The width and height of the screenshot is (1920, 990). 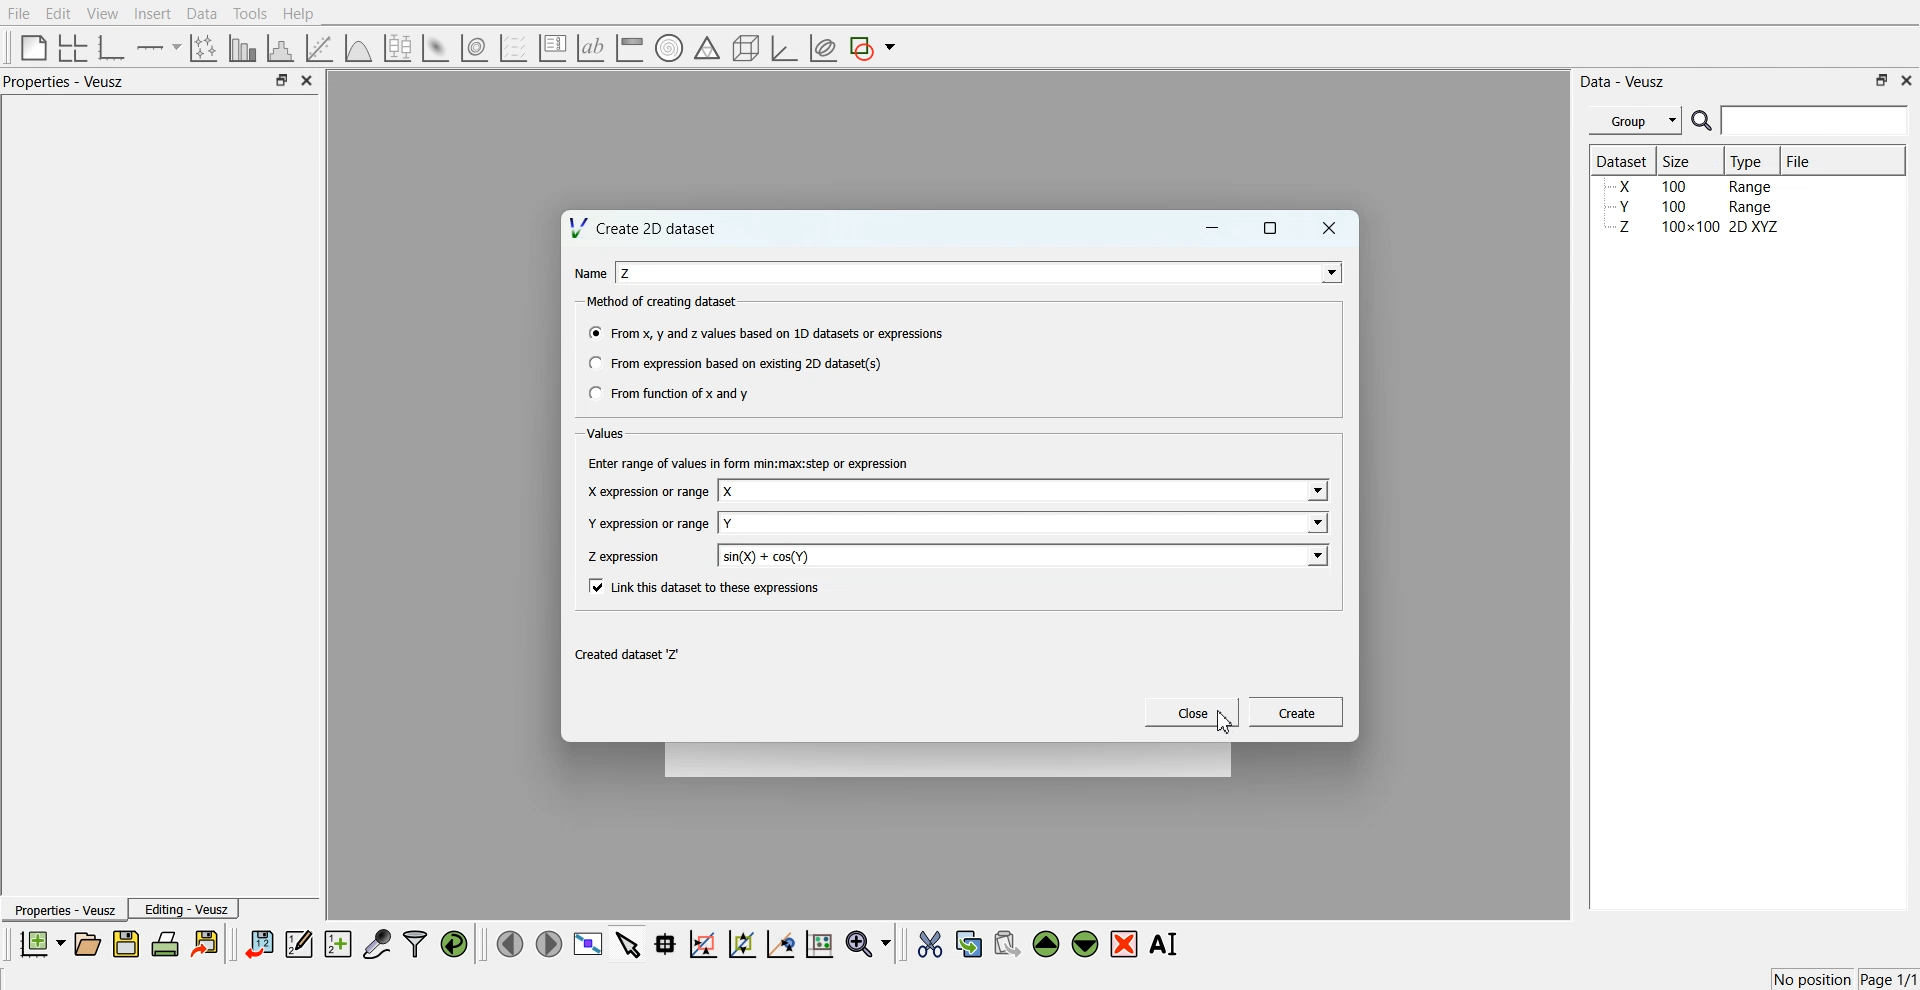 What do you see at coordinates (1007, 942) in the screenshot?
I see `Paste widget from the clipboard` at bounding box center [1007, 942].